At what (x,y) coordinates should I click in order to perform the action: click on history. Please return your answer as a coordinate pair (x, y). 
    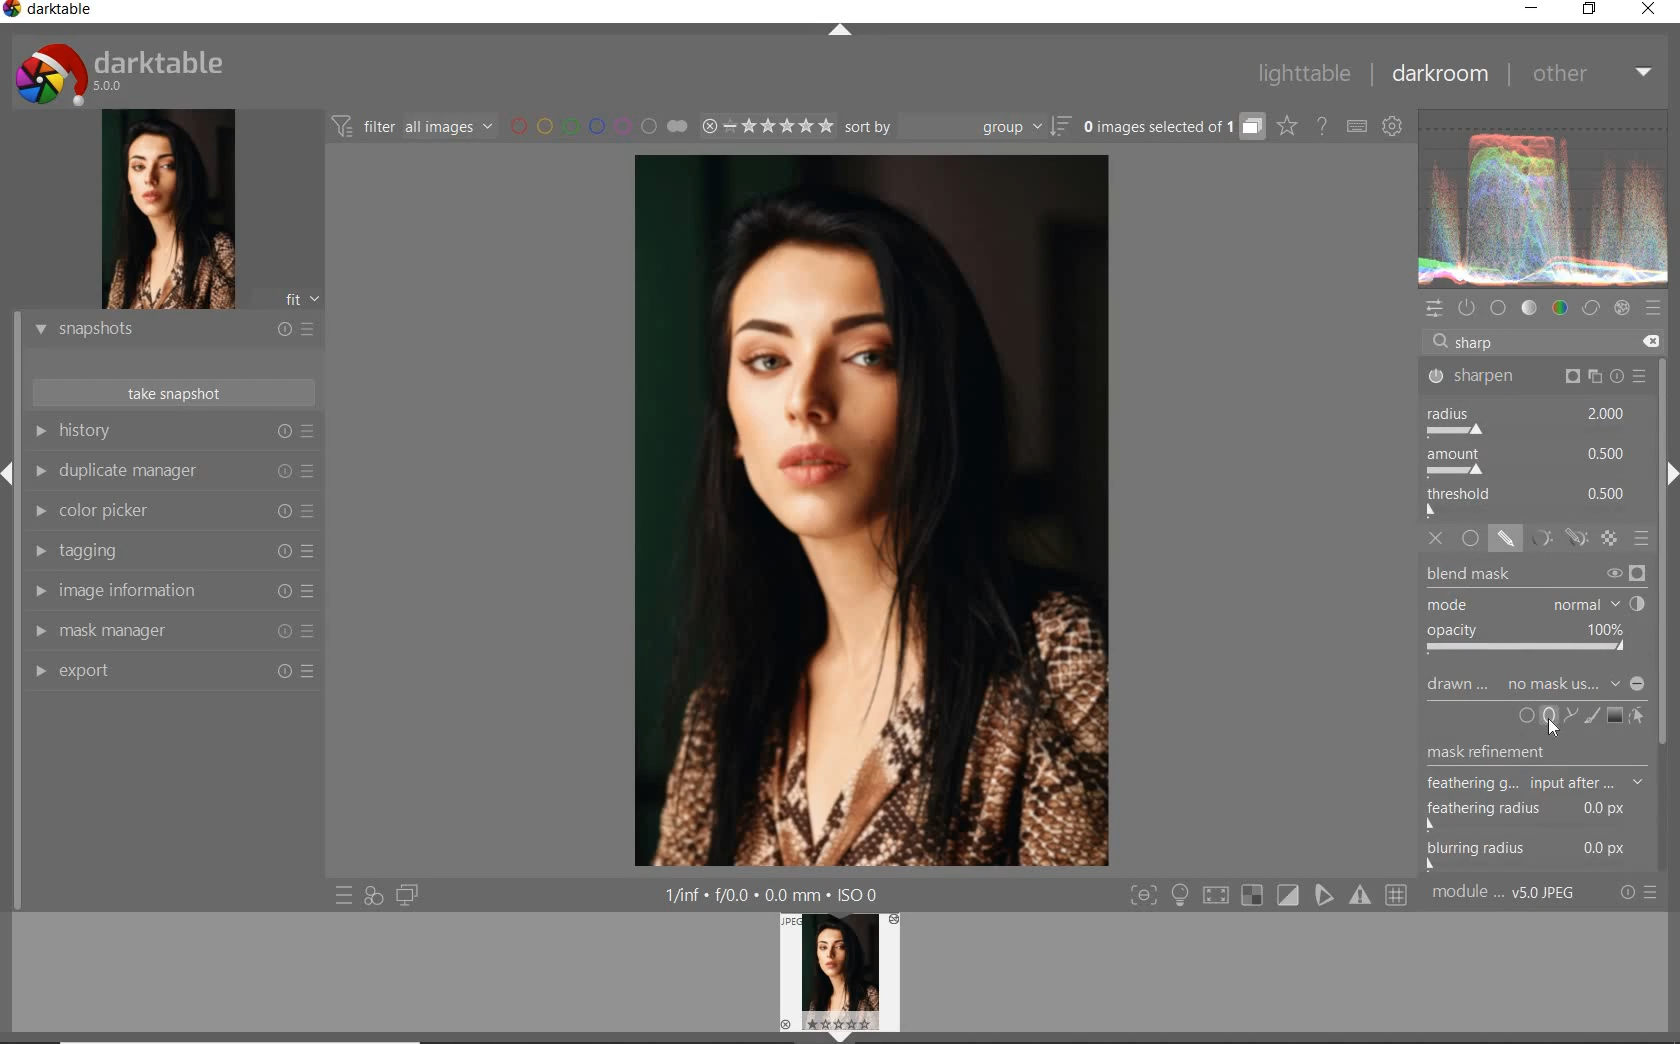
    Looking at the image, I should click on (176, 430).